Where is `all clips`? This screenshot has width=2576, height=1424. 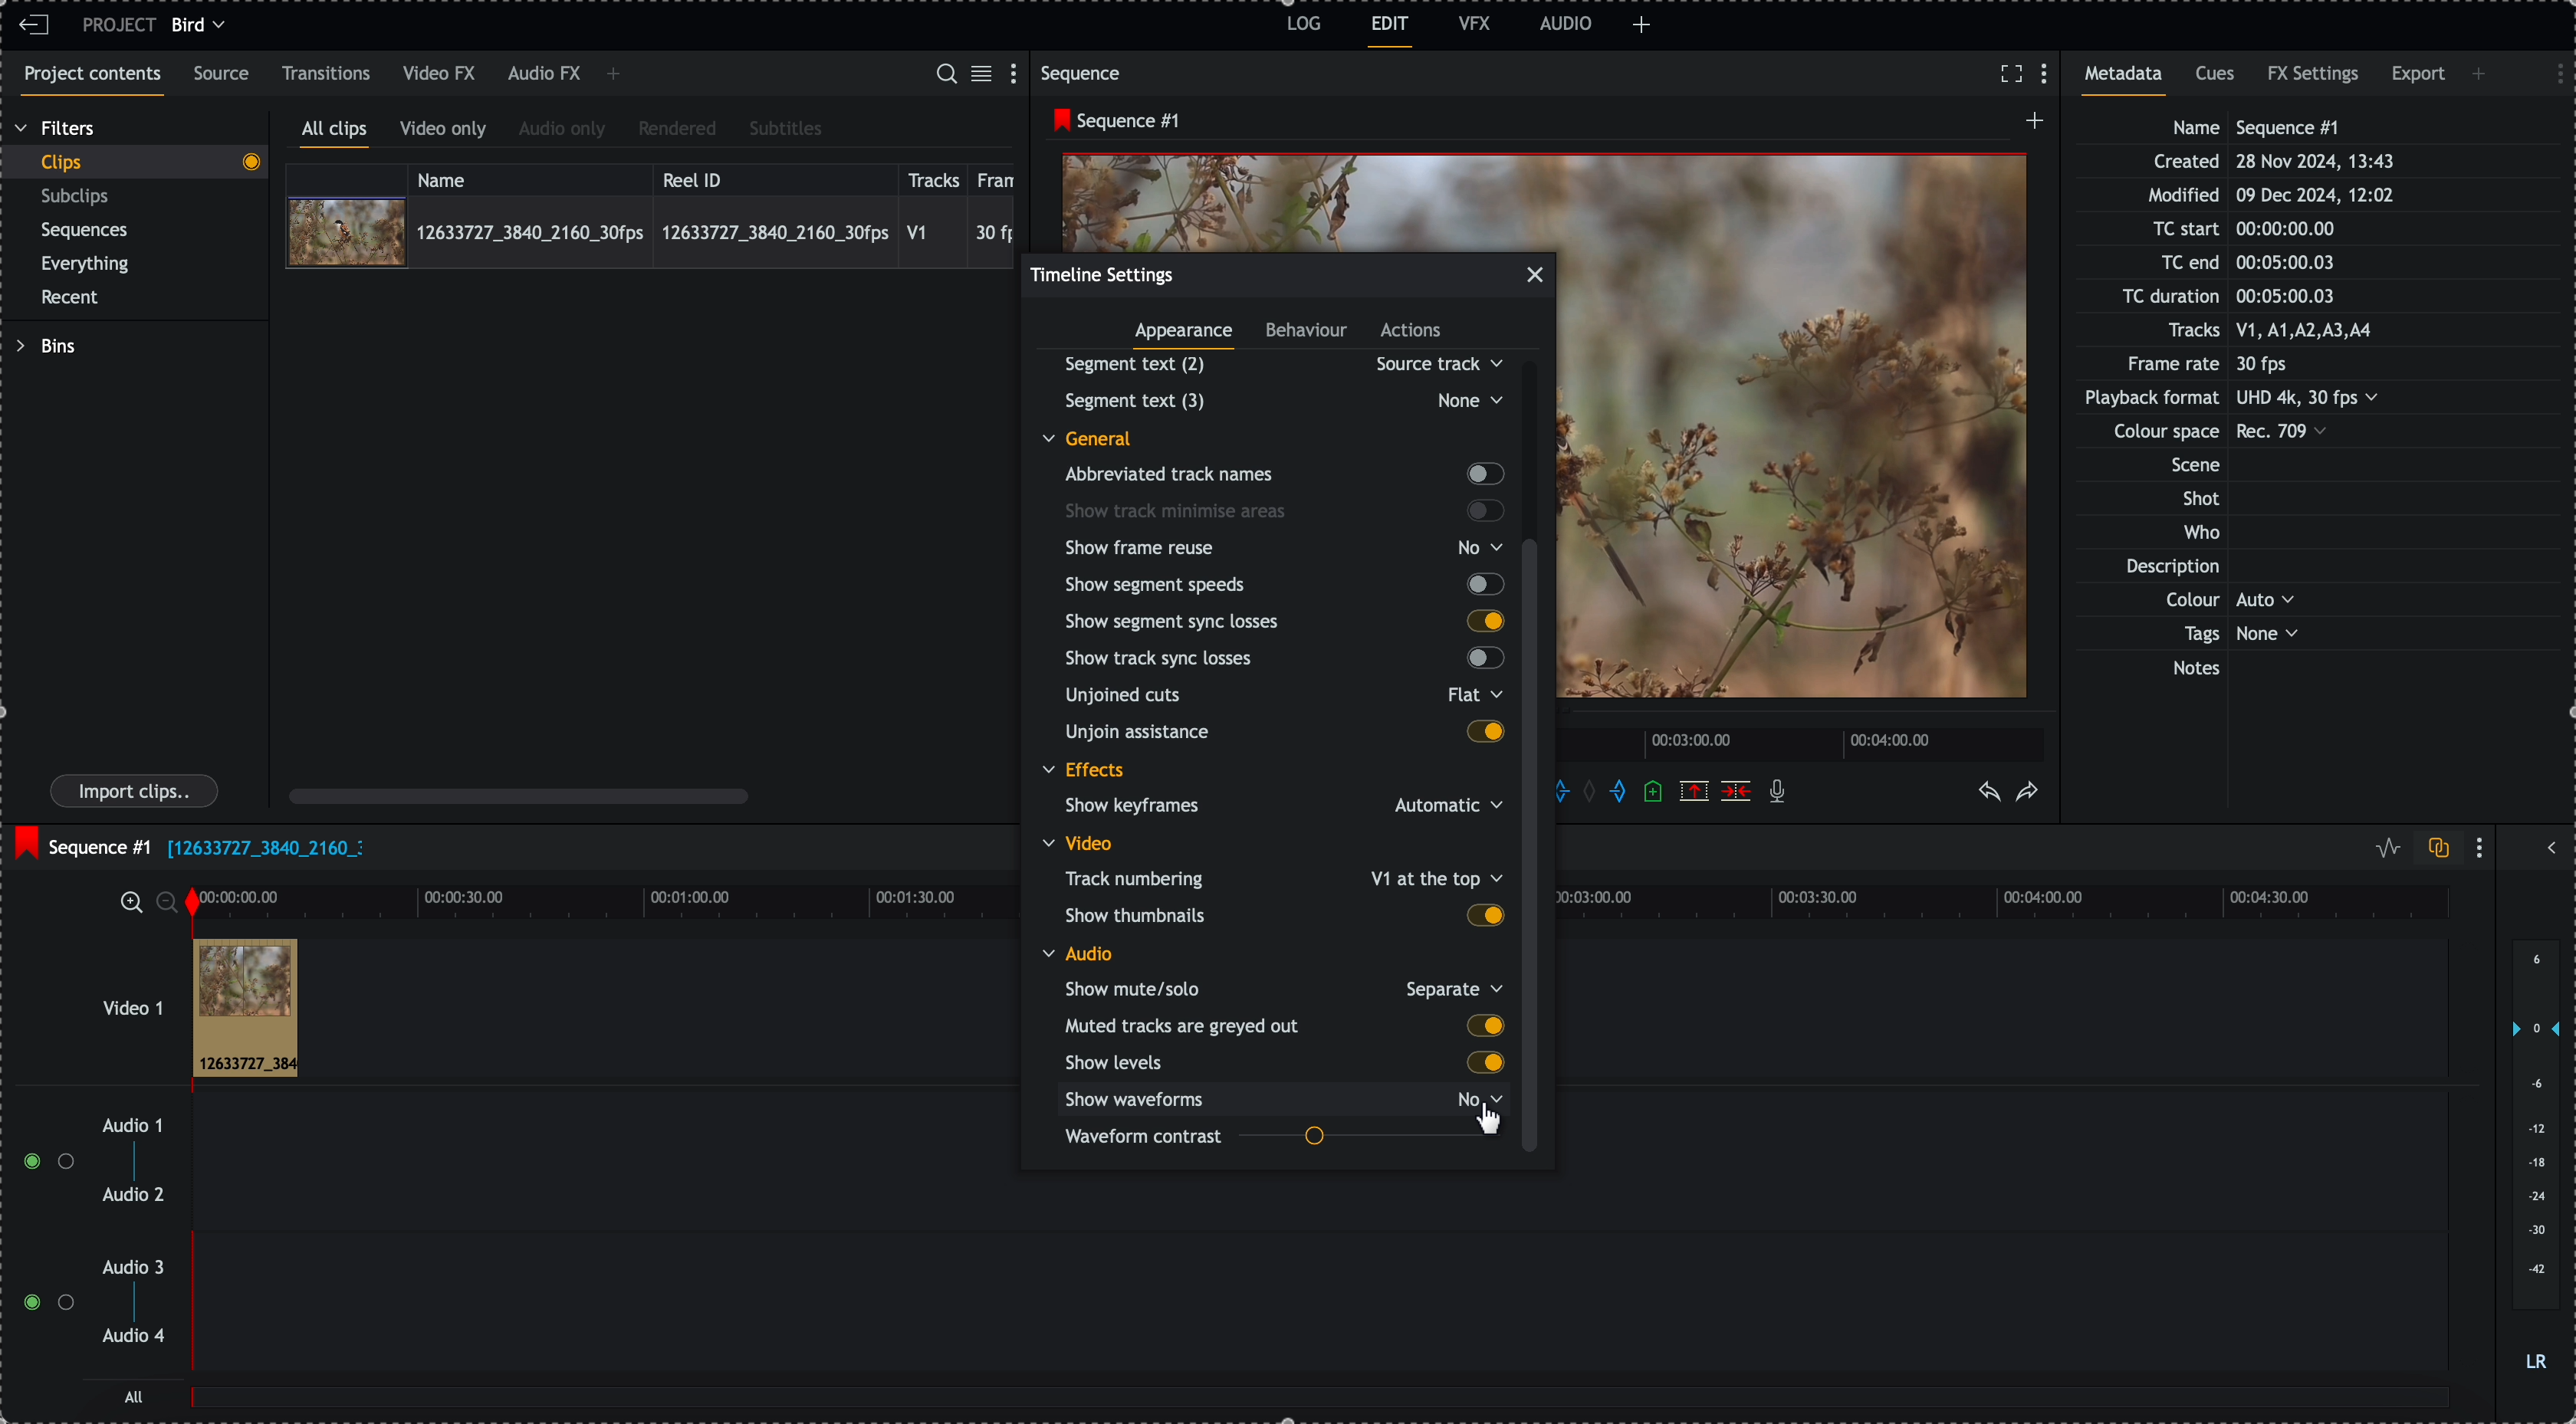 all clips is located at coordinates (335, 133).